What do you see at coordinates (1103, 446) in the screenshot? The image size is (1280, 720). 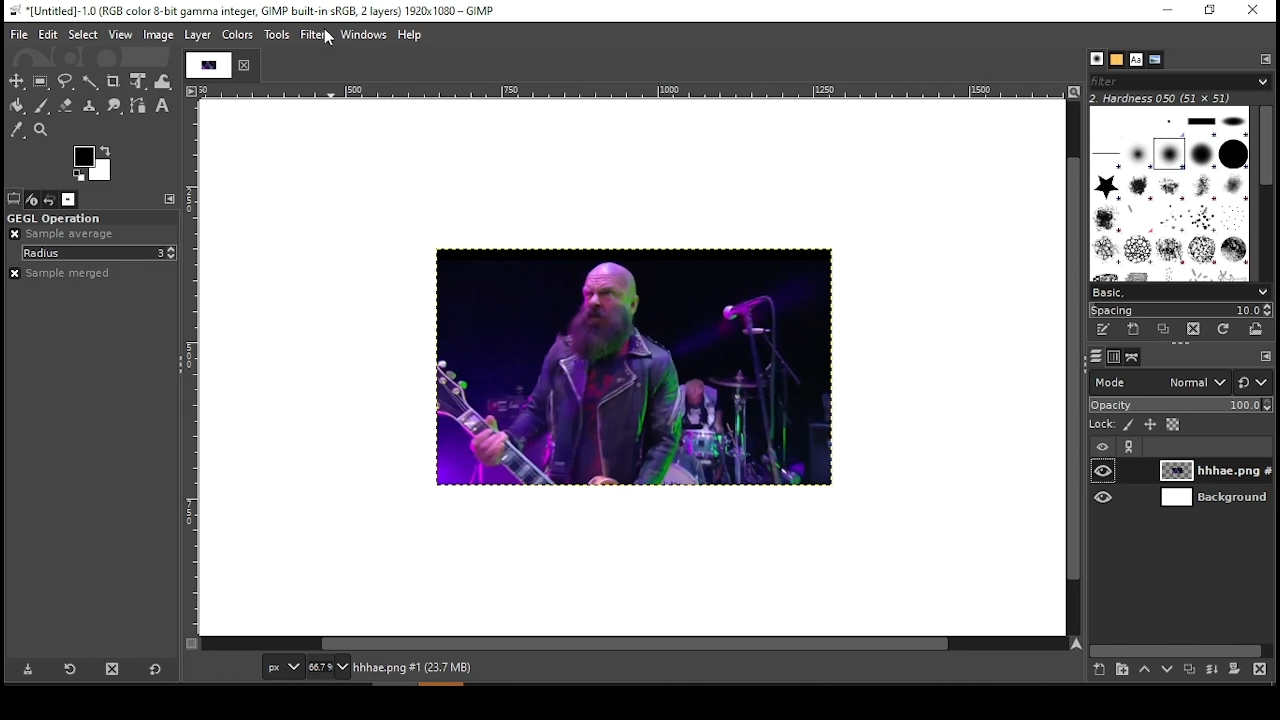 I see `layer visibility` at bounding box center [1103, 446].